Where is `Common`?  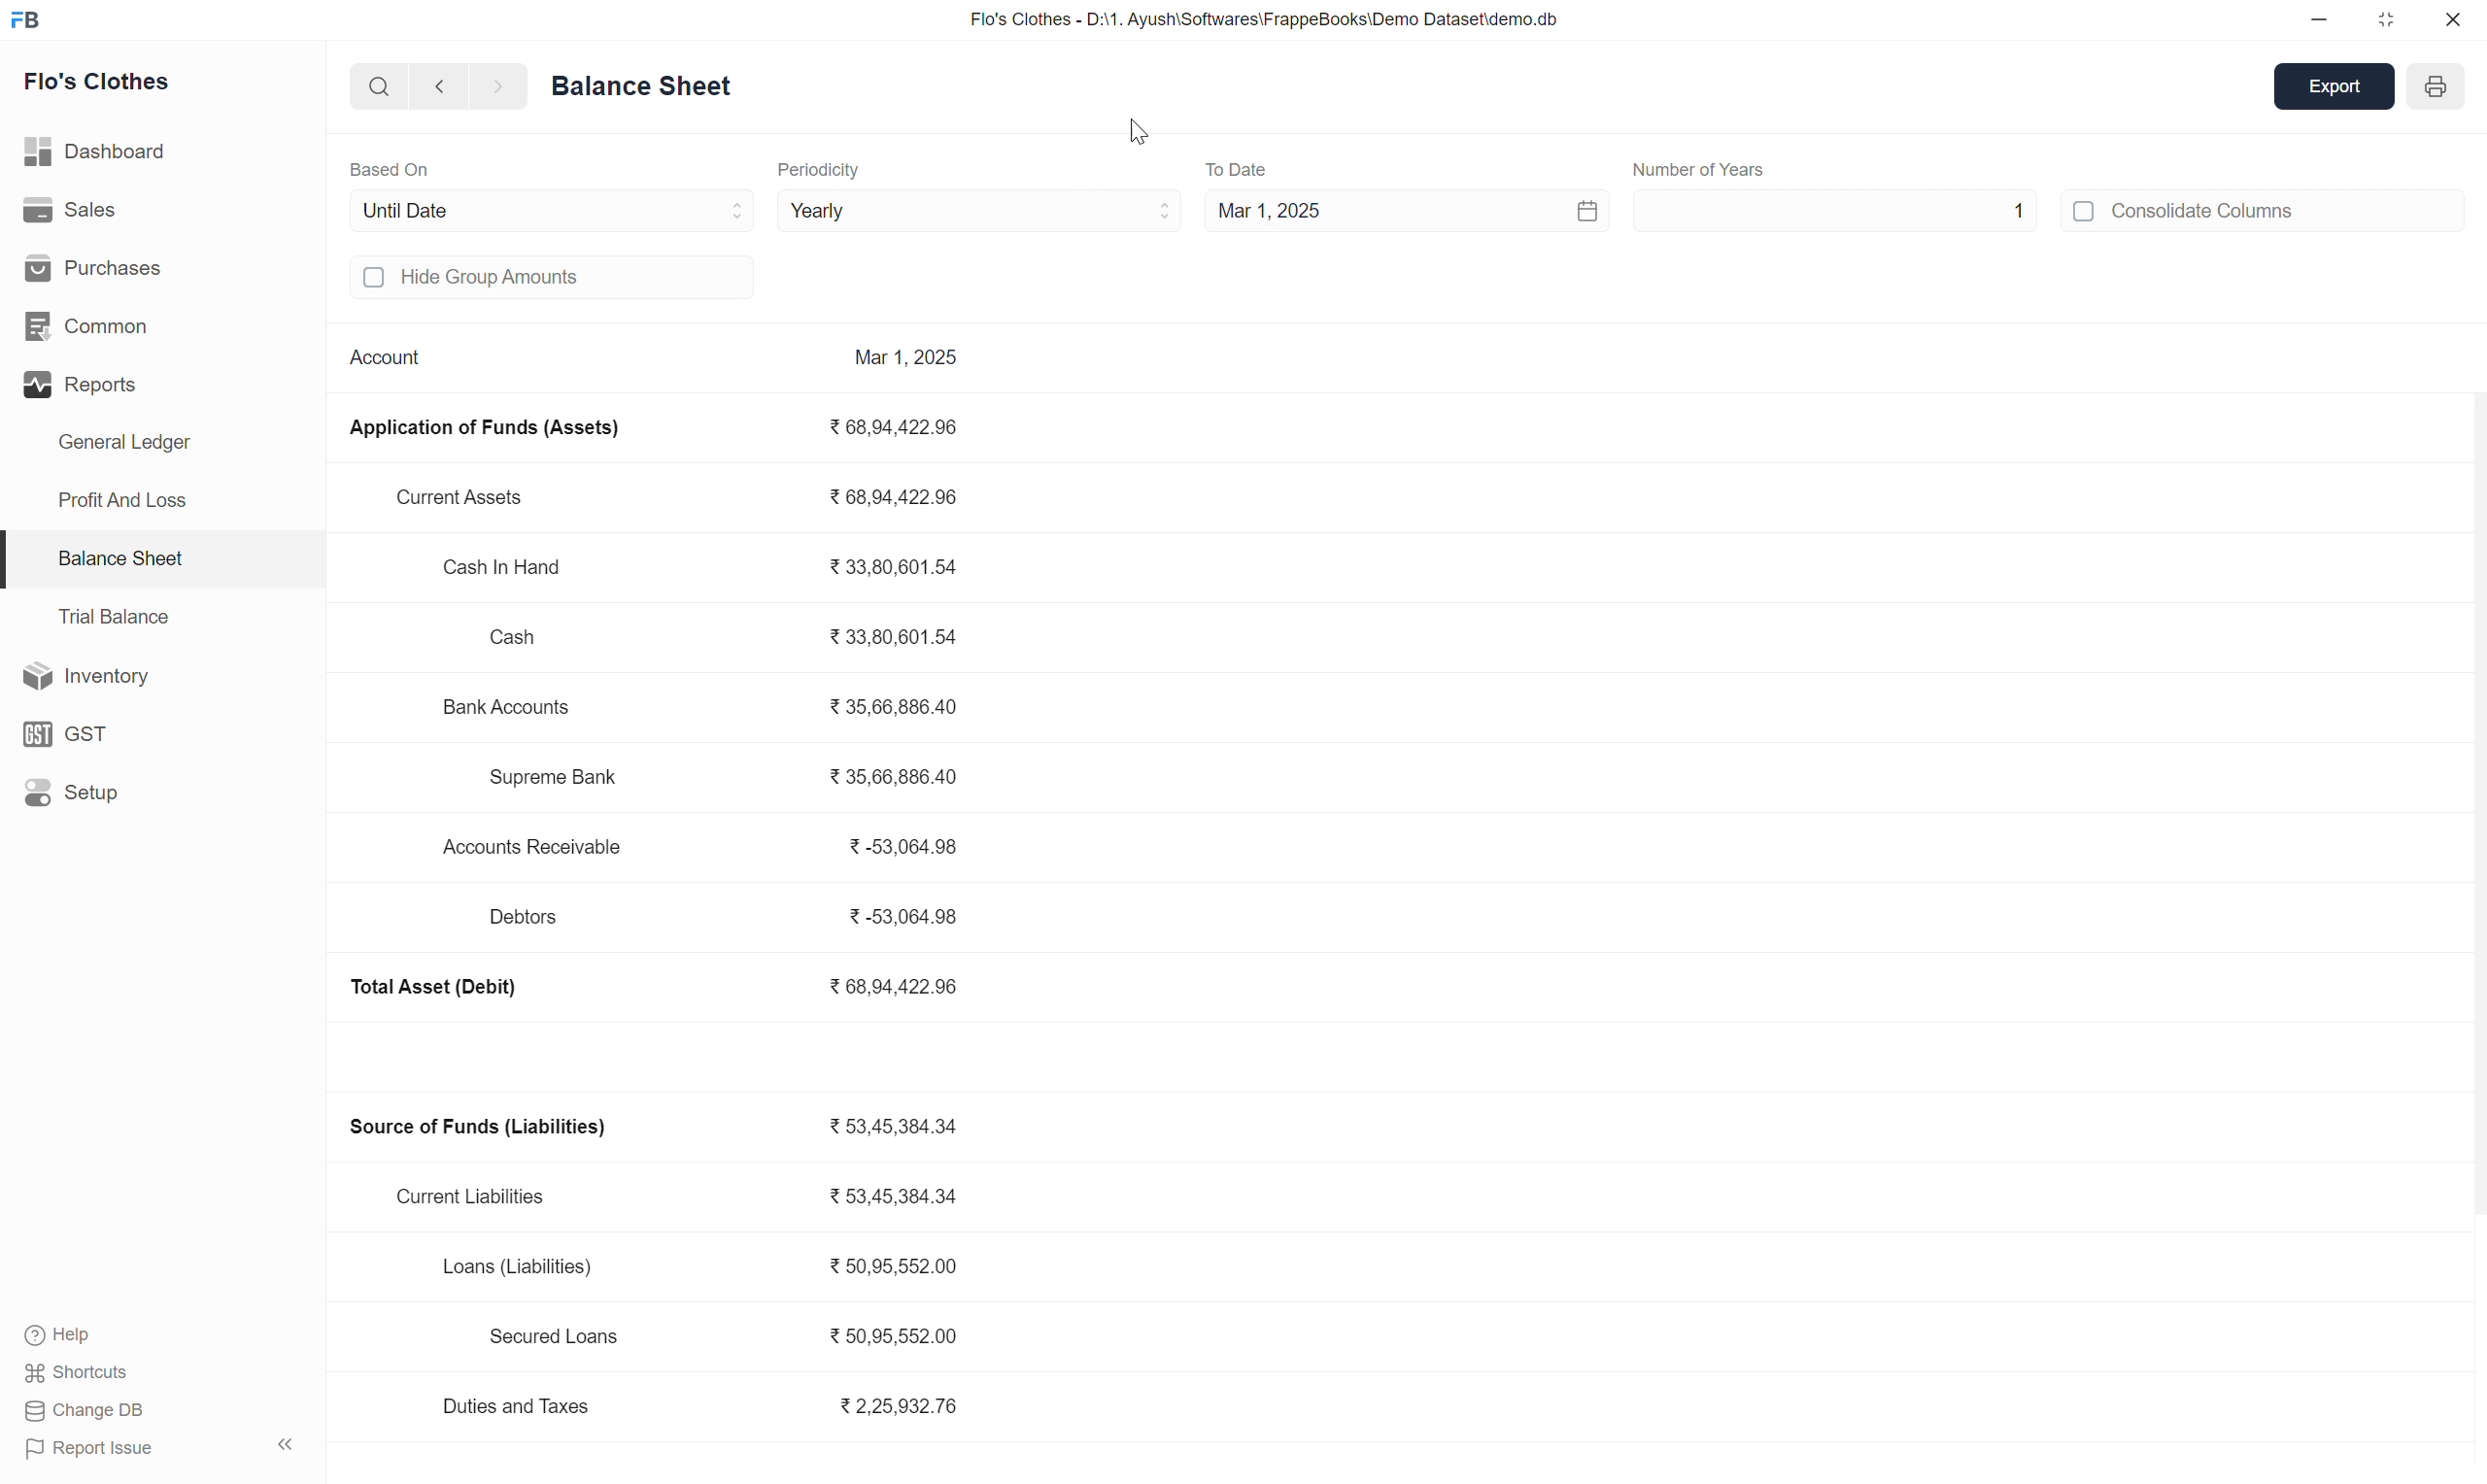 Common is located at coordinates (114, 328).